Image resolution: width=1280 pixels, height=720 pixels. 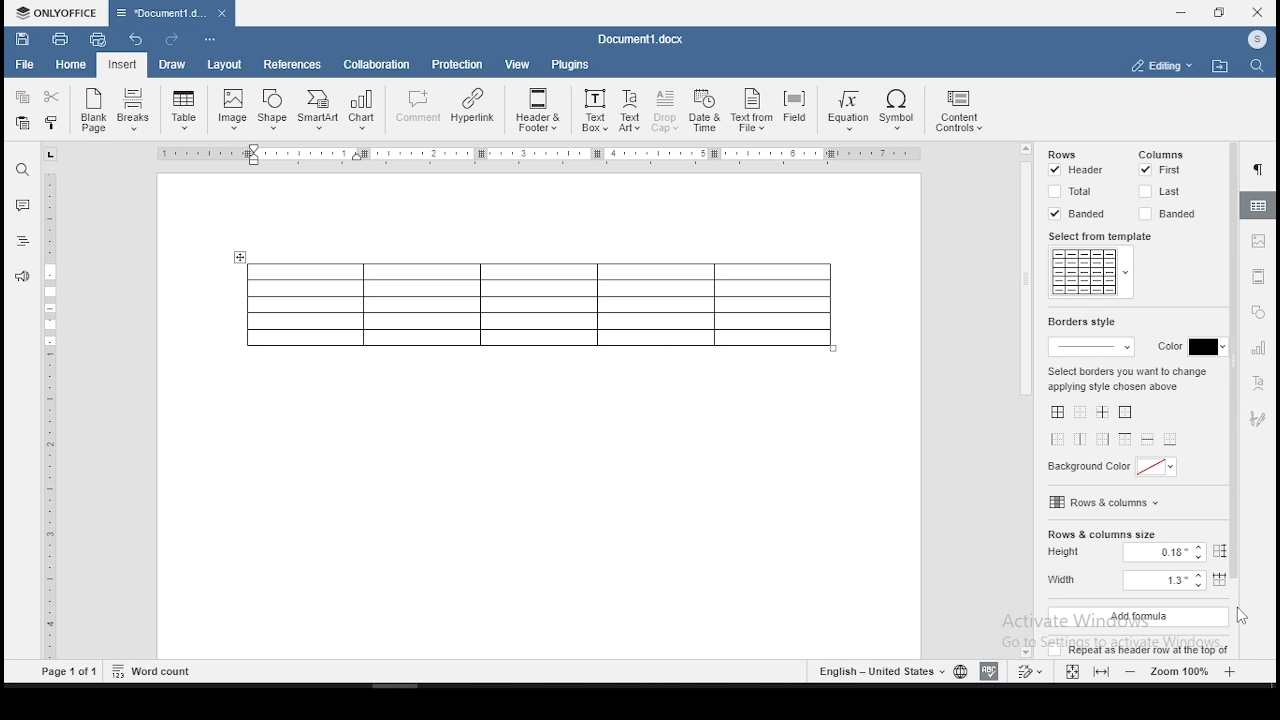 What do you see at coordinates (644, 39) in the screenshot?
I see `Document3.docx` at bounding box center [644, 39].